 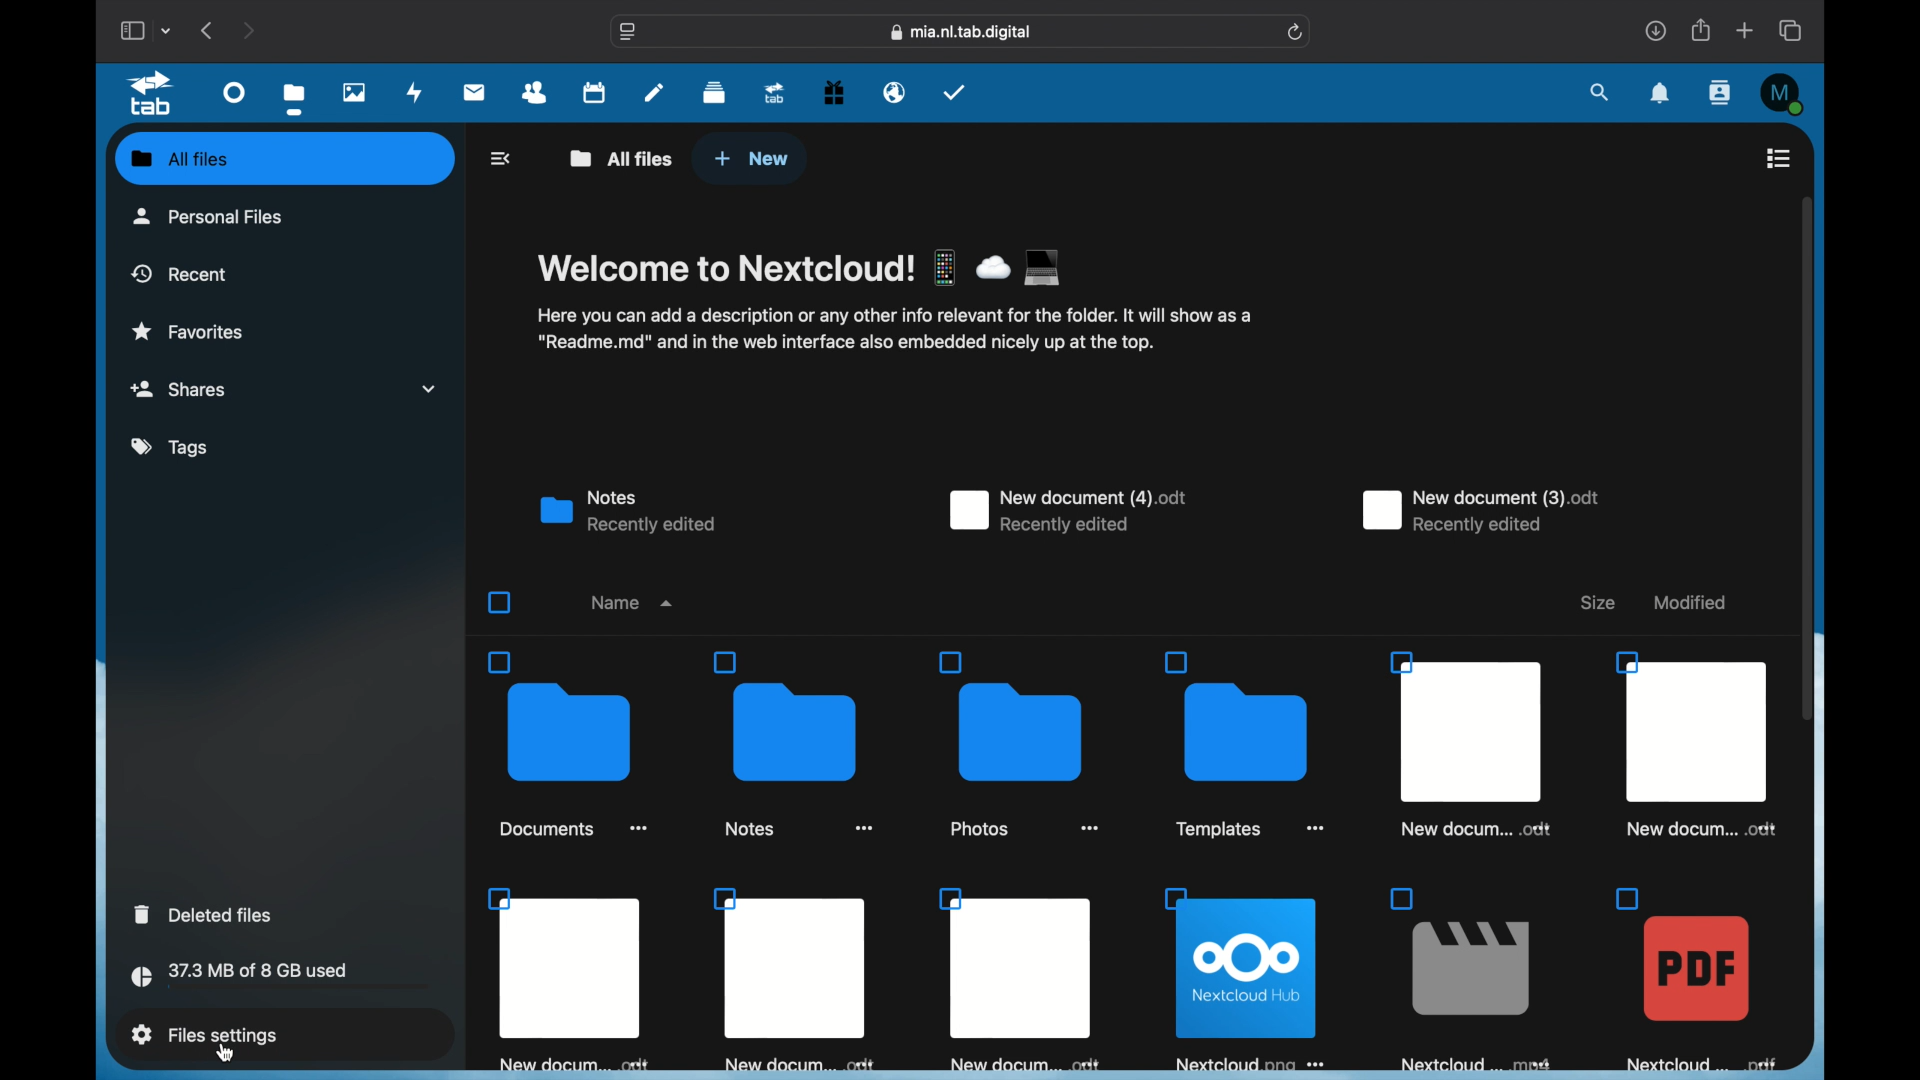 What do you see at coordinates (1478, 512) in the screenshot?
I see `new document` at bounding box center [1478, 512].